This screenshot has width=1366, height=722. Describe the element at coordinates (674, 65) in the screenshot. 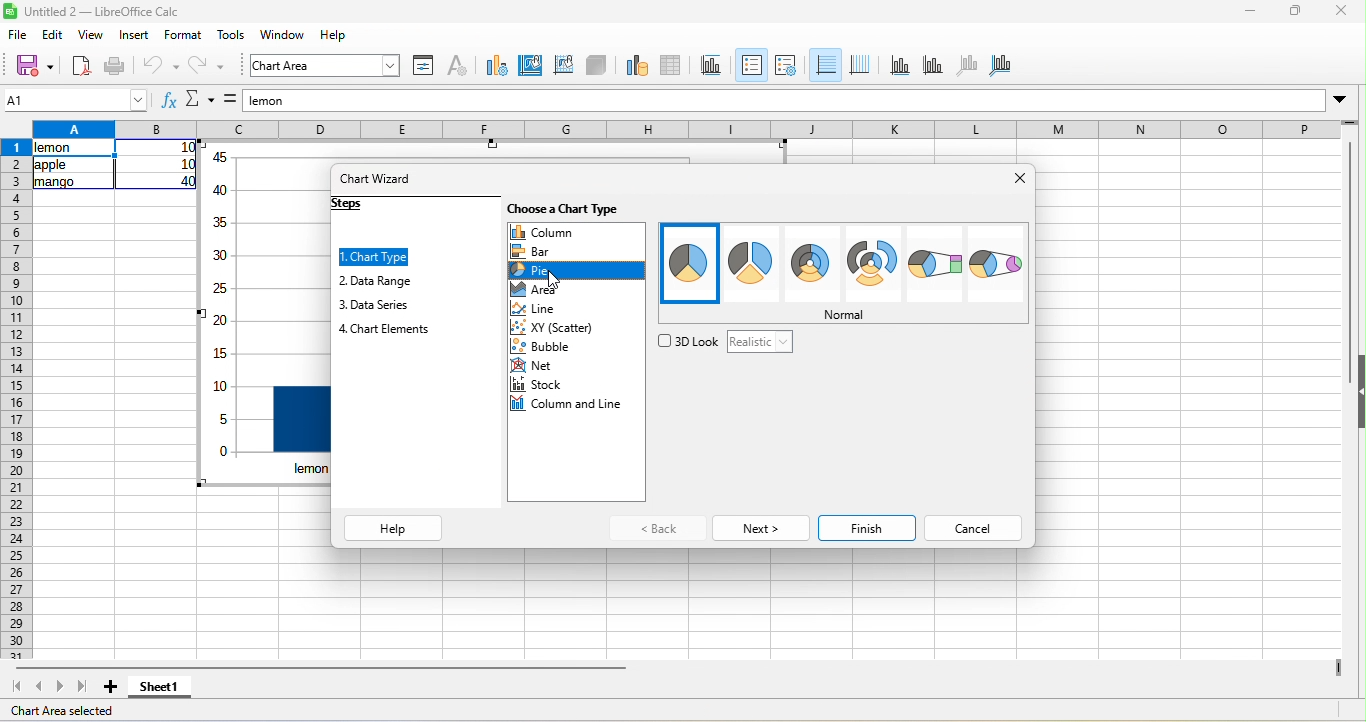

I see `data tables` at that location.